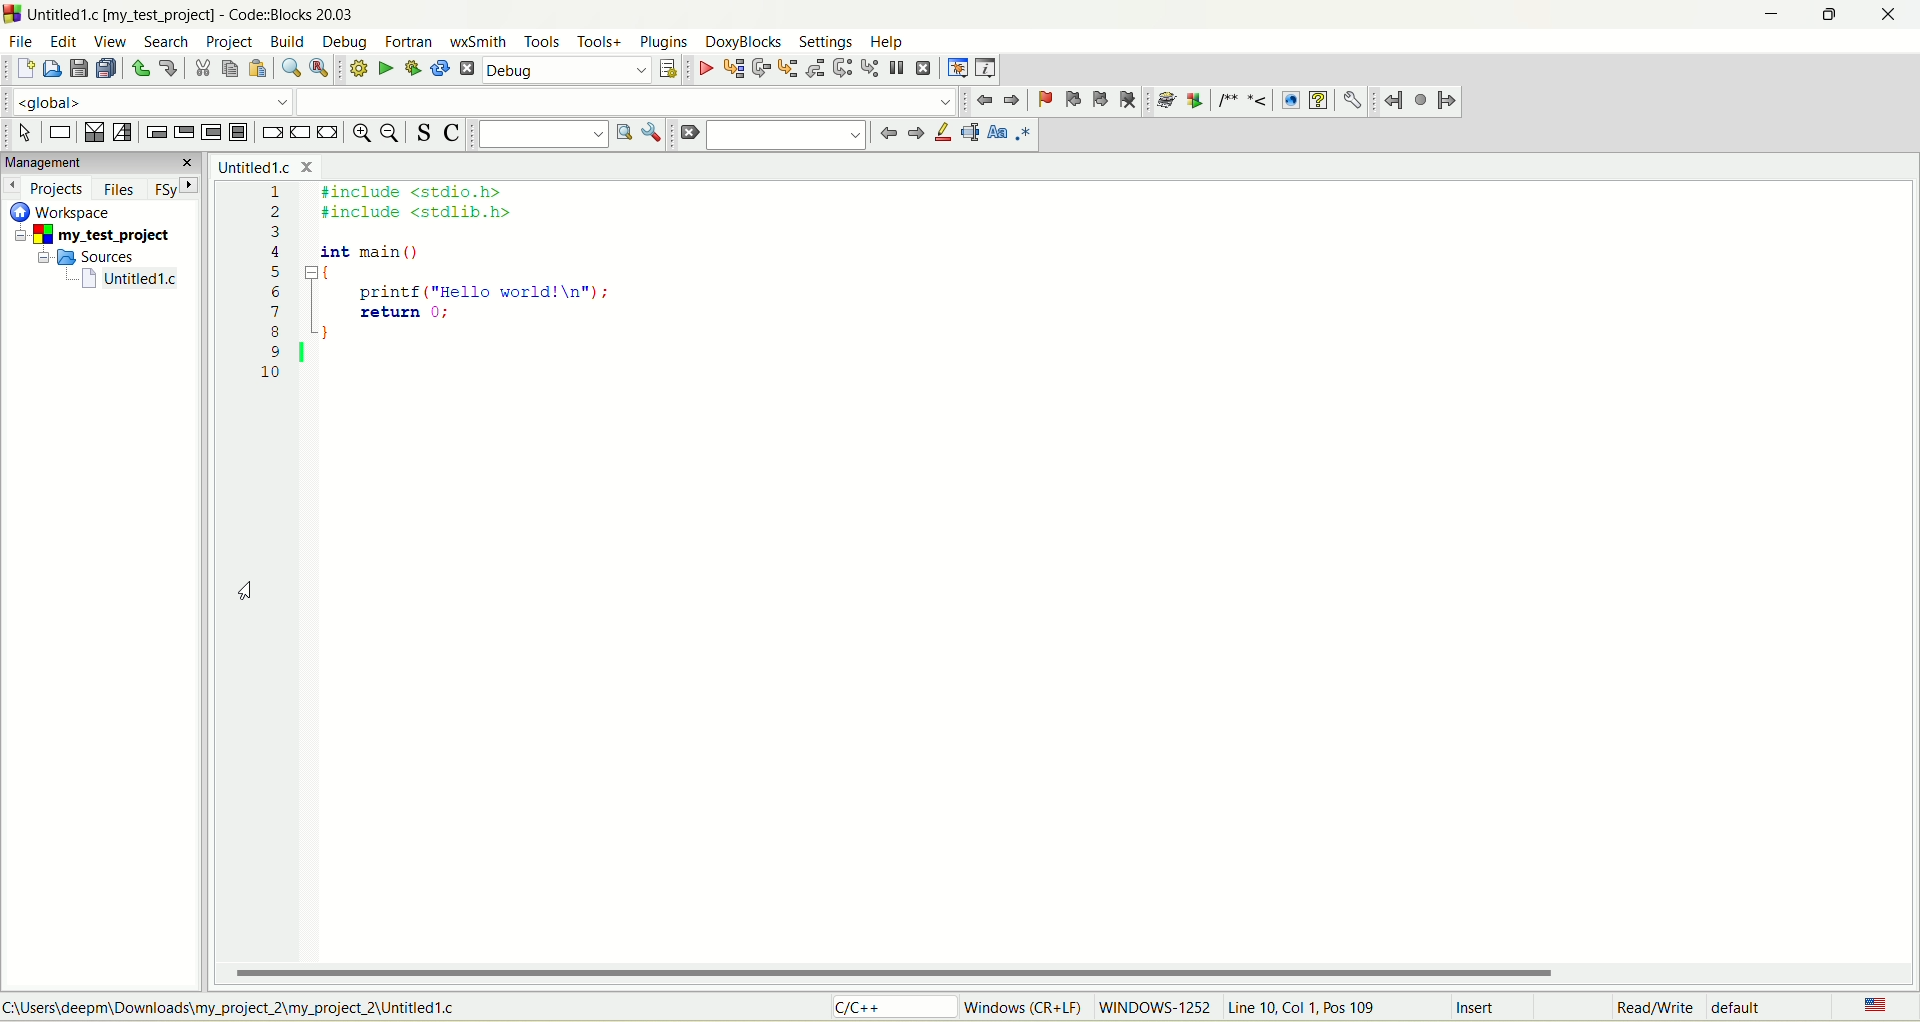 The image size is (1920, 1022). What do you see at coordinates (760, 69) in the screenshot?
I see `next line` at bounding box center [760, 69].